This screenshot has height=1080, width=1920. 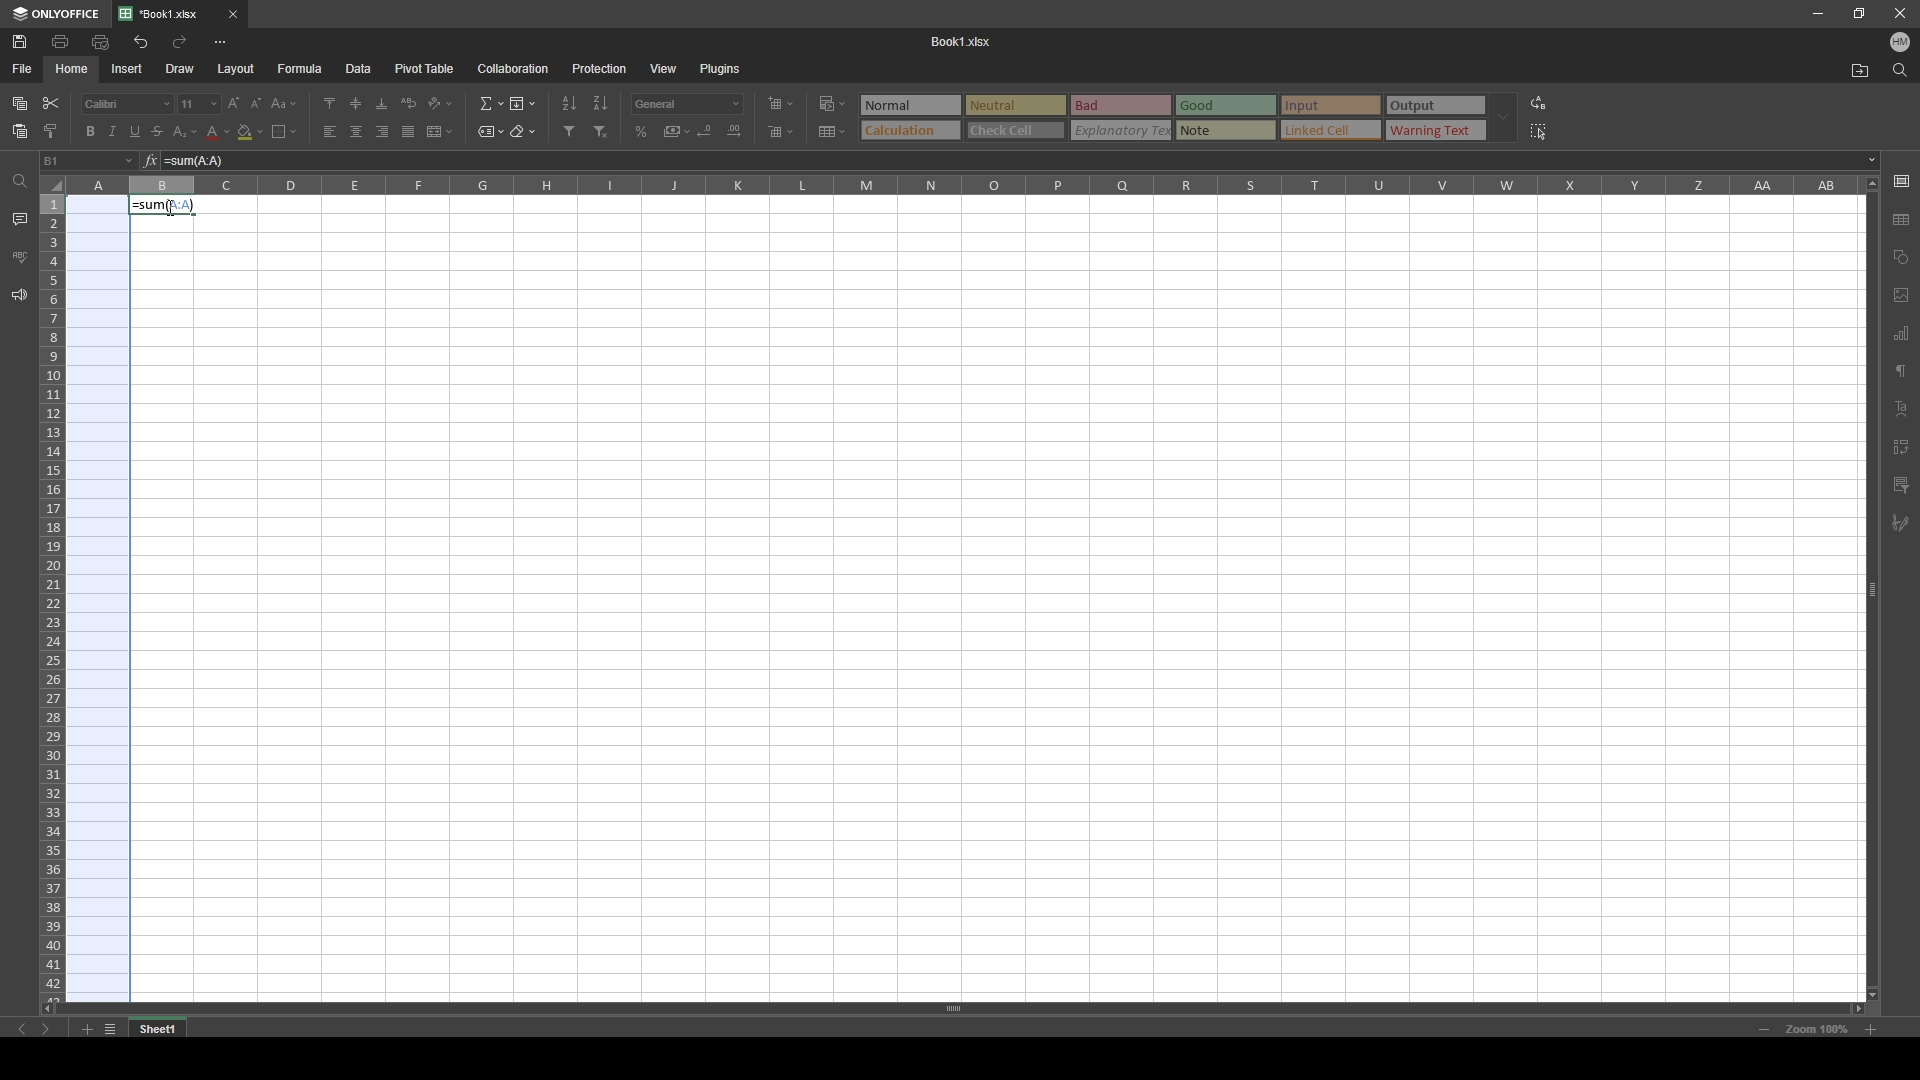 I want to click on scroll bar, so click(x=1870, y=586).